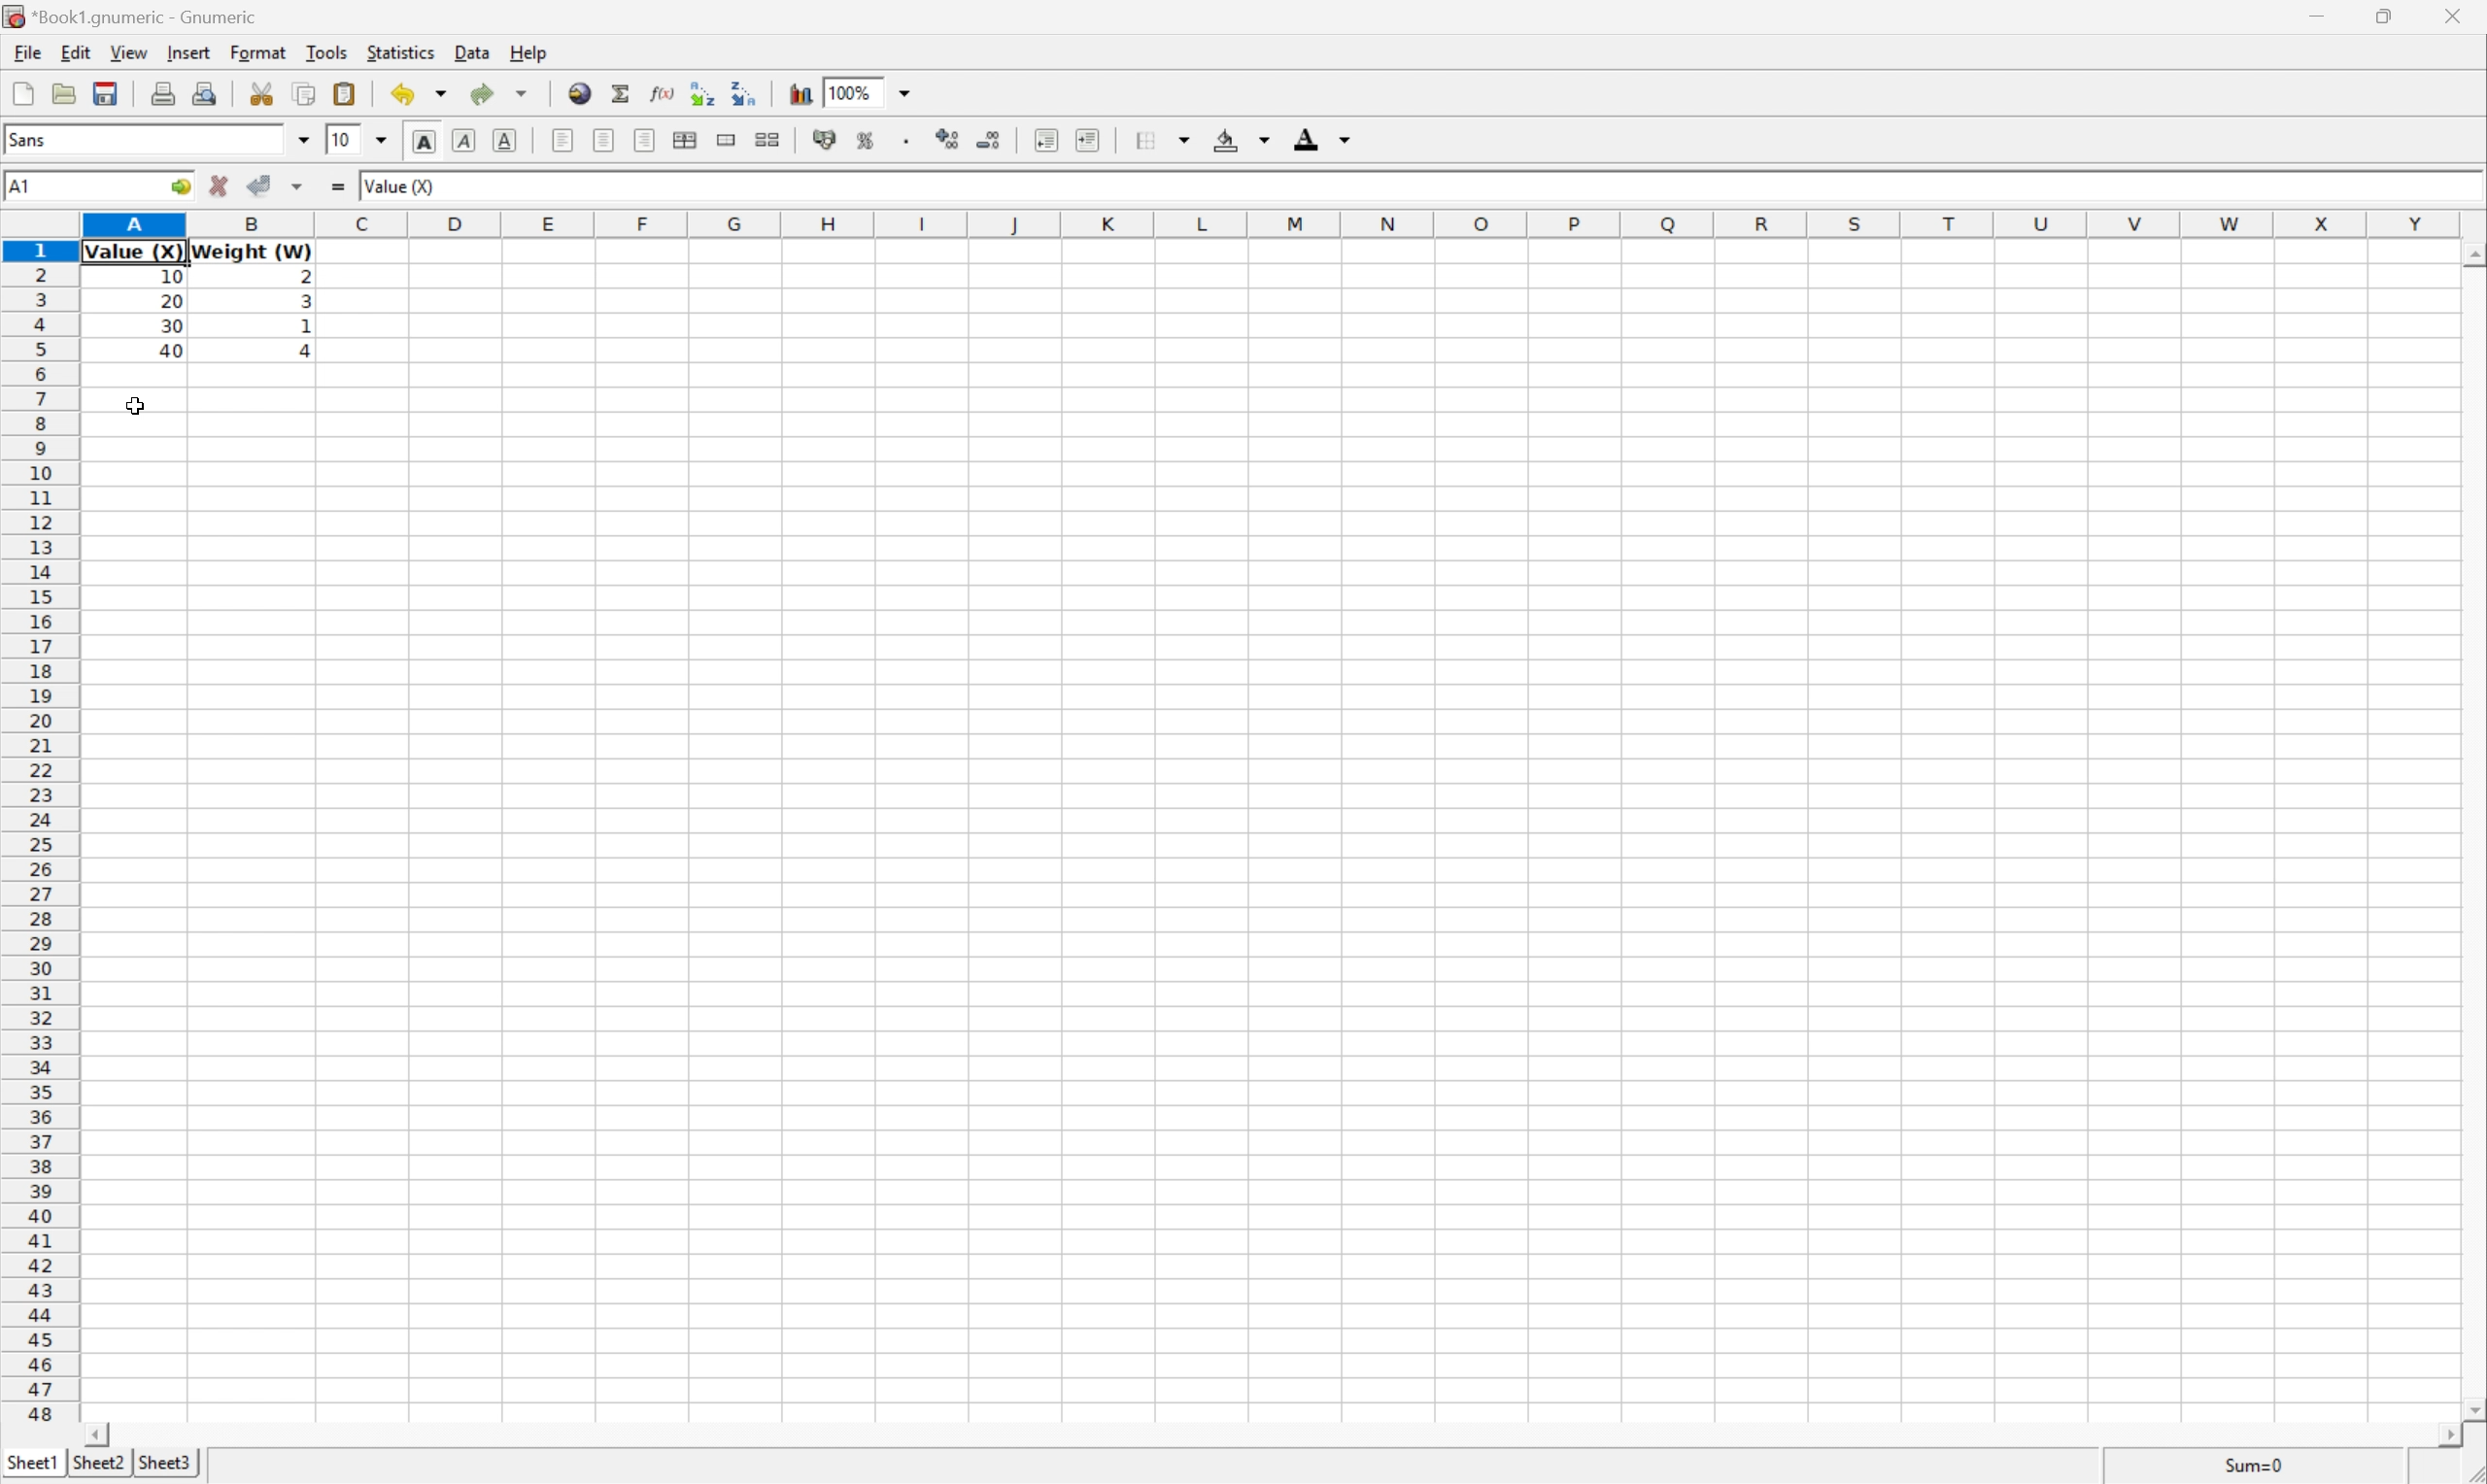 The image size is (2487, 1484). I want to click on Save current workbook, so click(107, 96).